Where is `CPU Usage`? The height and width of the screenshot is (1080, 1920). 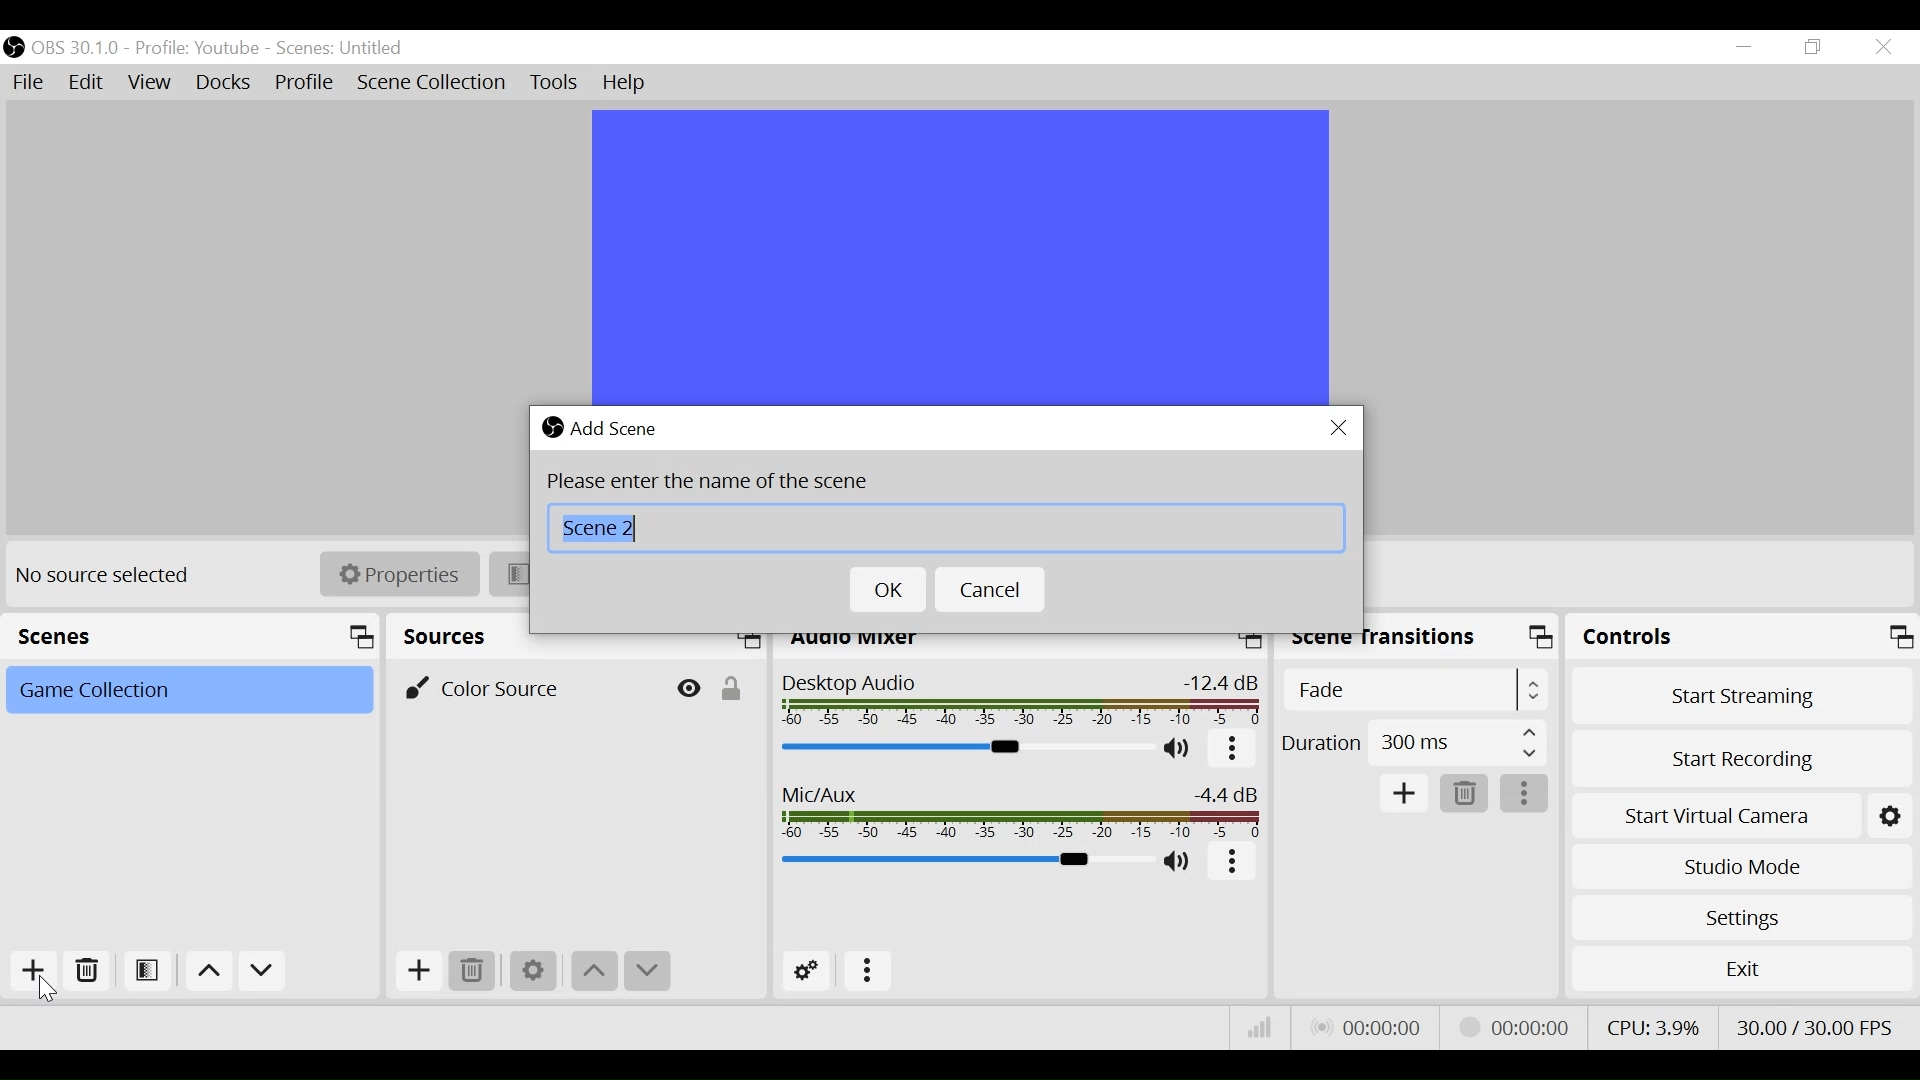 CPU Usage is located at coordinates (1652, 1024).